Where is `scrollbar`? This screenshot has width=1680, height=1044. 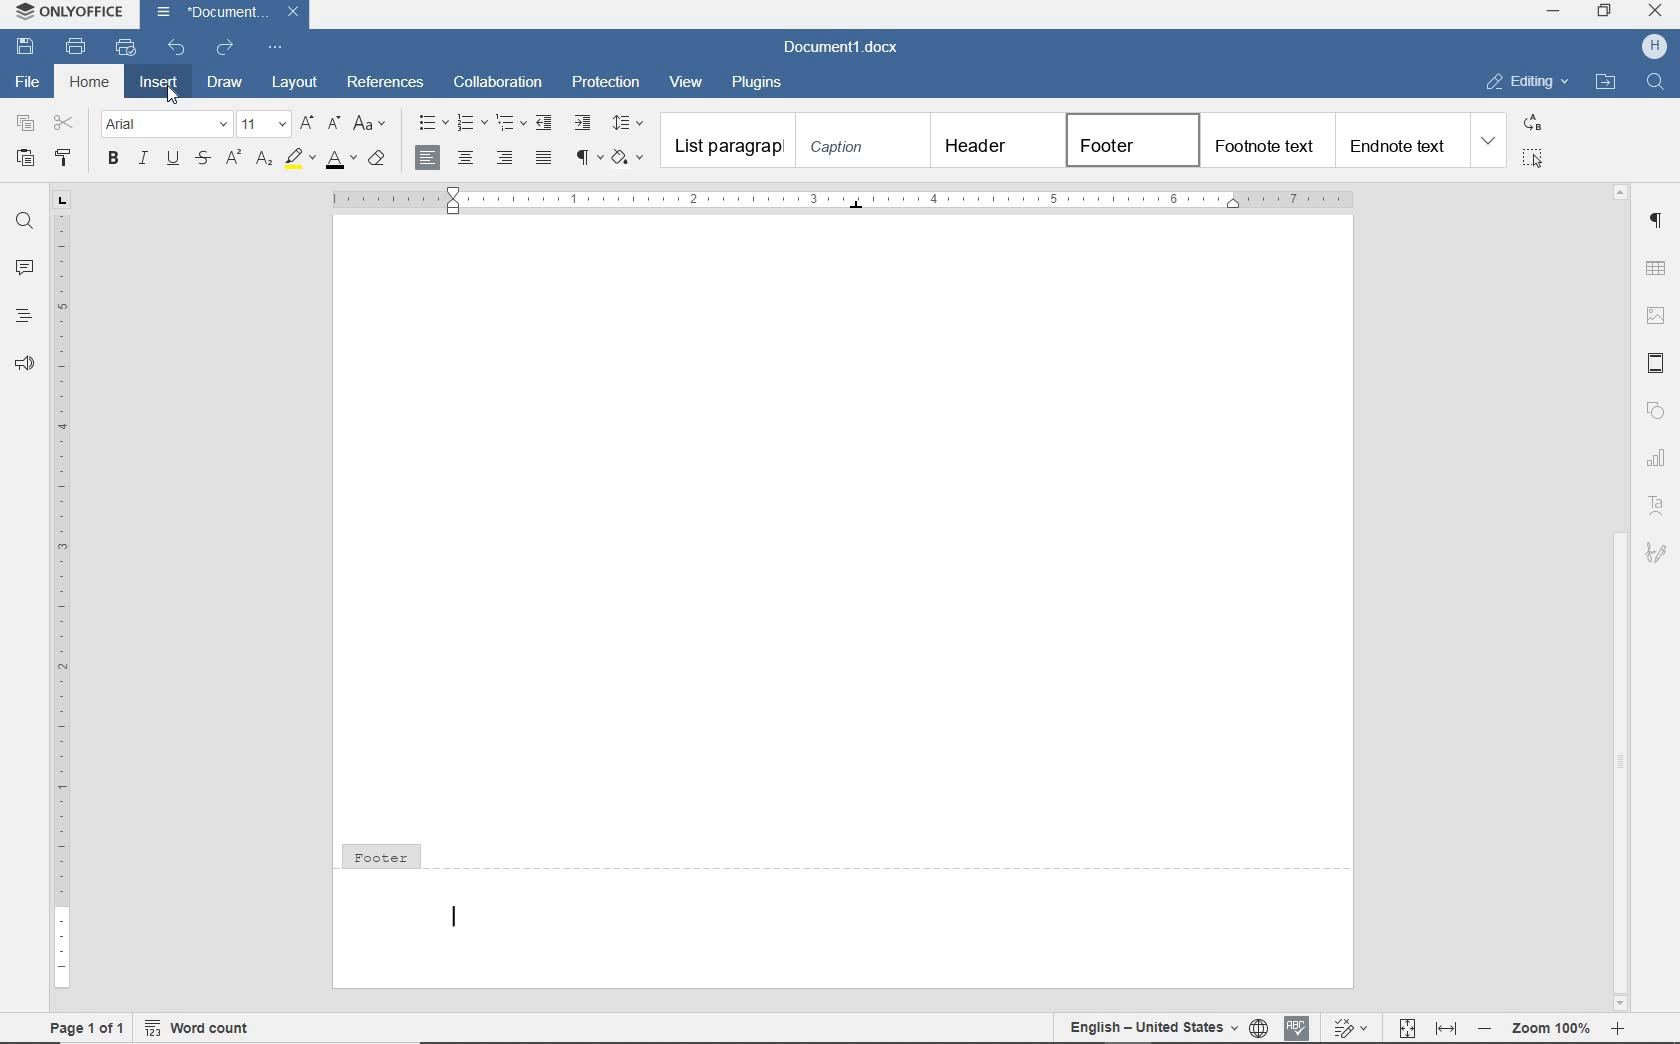
scrollbar is located at coordinates (1621, 596).